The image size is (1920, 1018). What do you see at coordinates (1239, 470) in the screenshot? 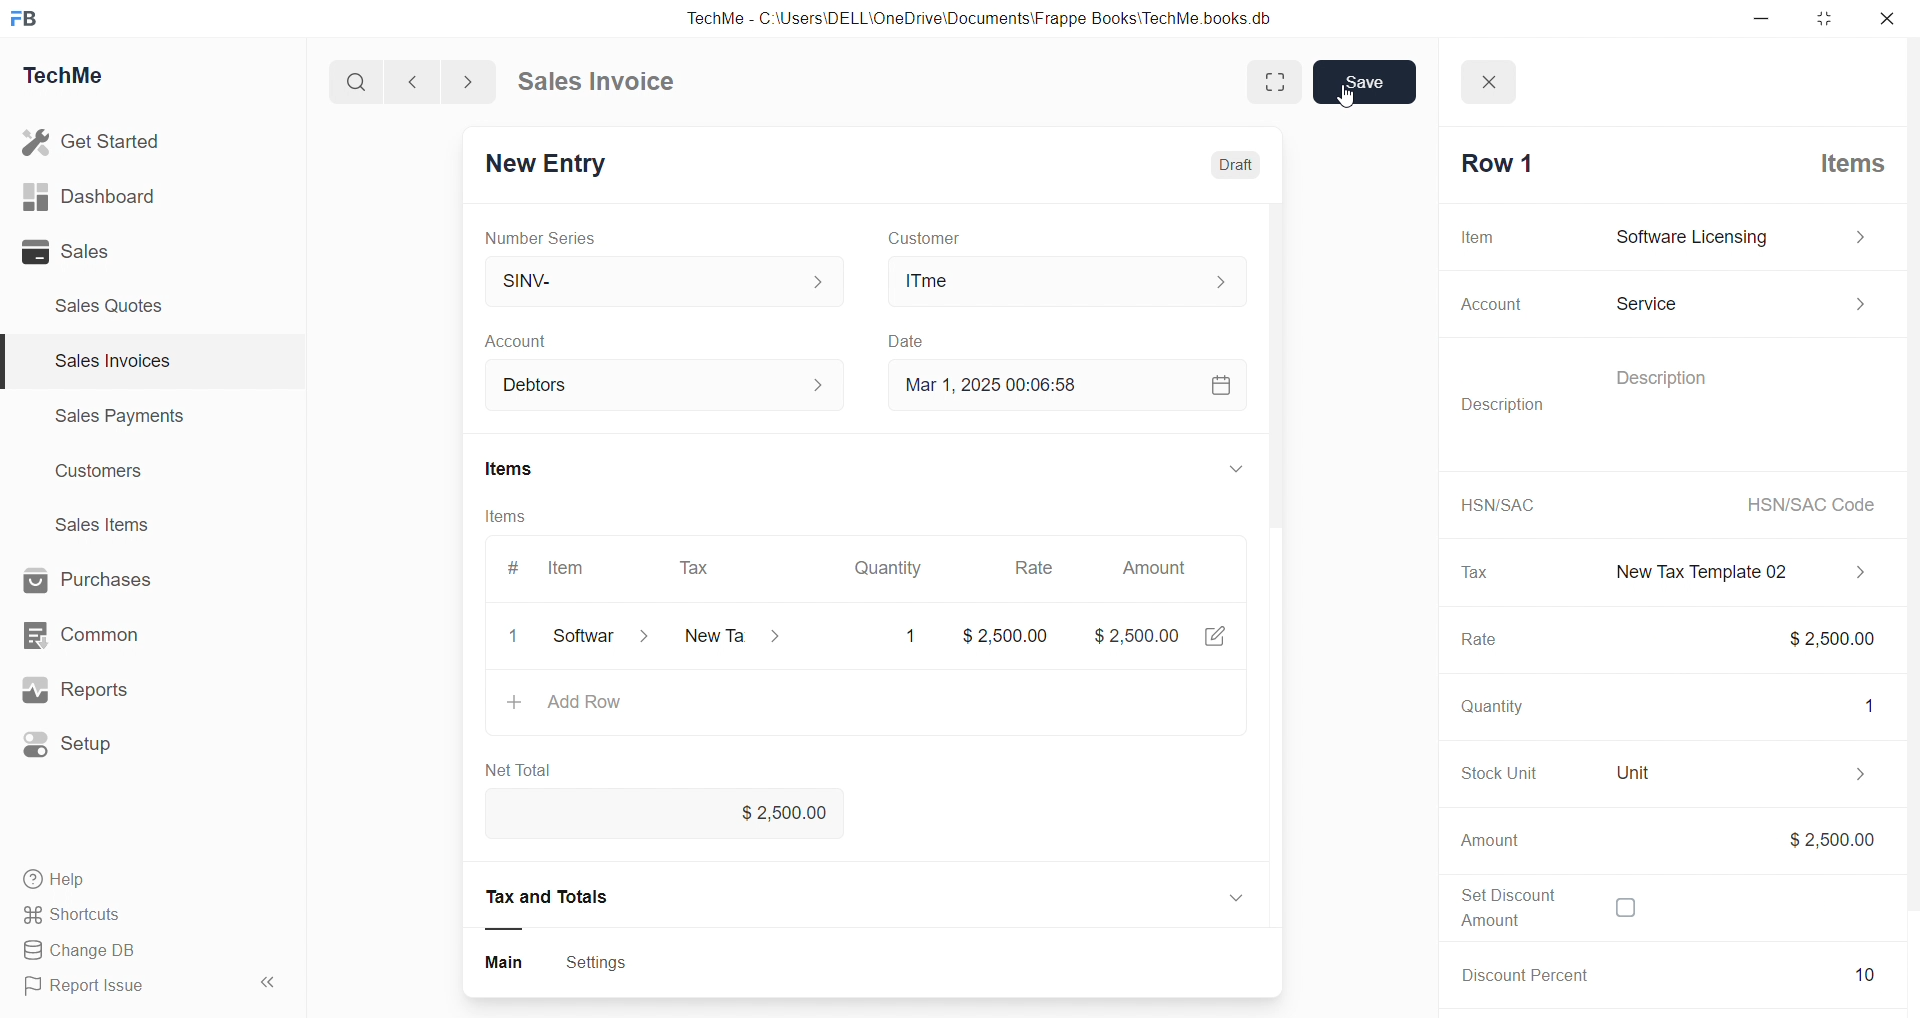
I see `doopdown` at bounding box center [1239, 470].